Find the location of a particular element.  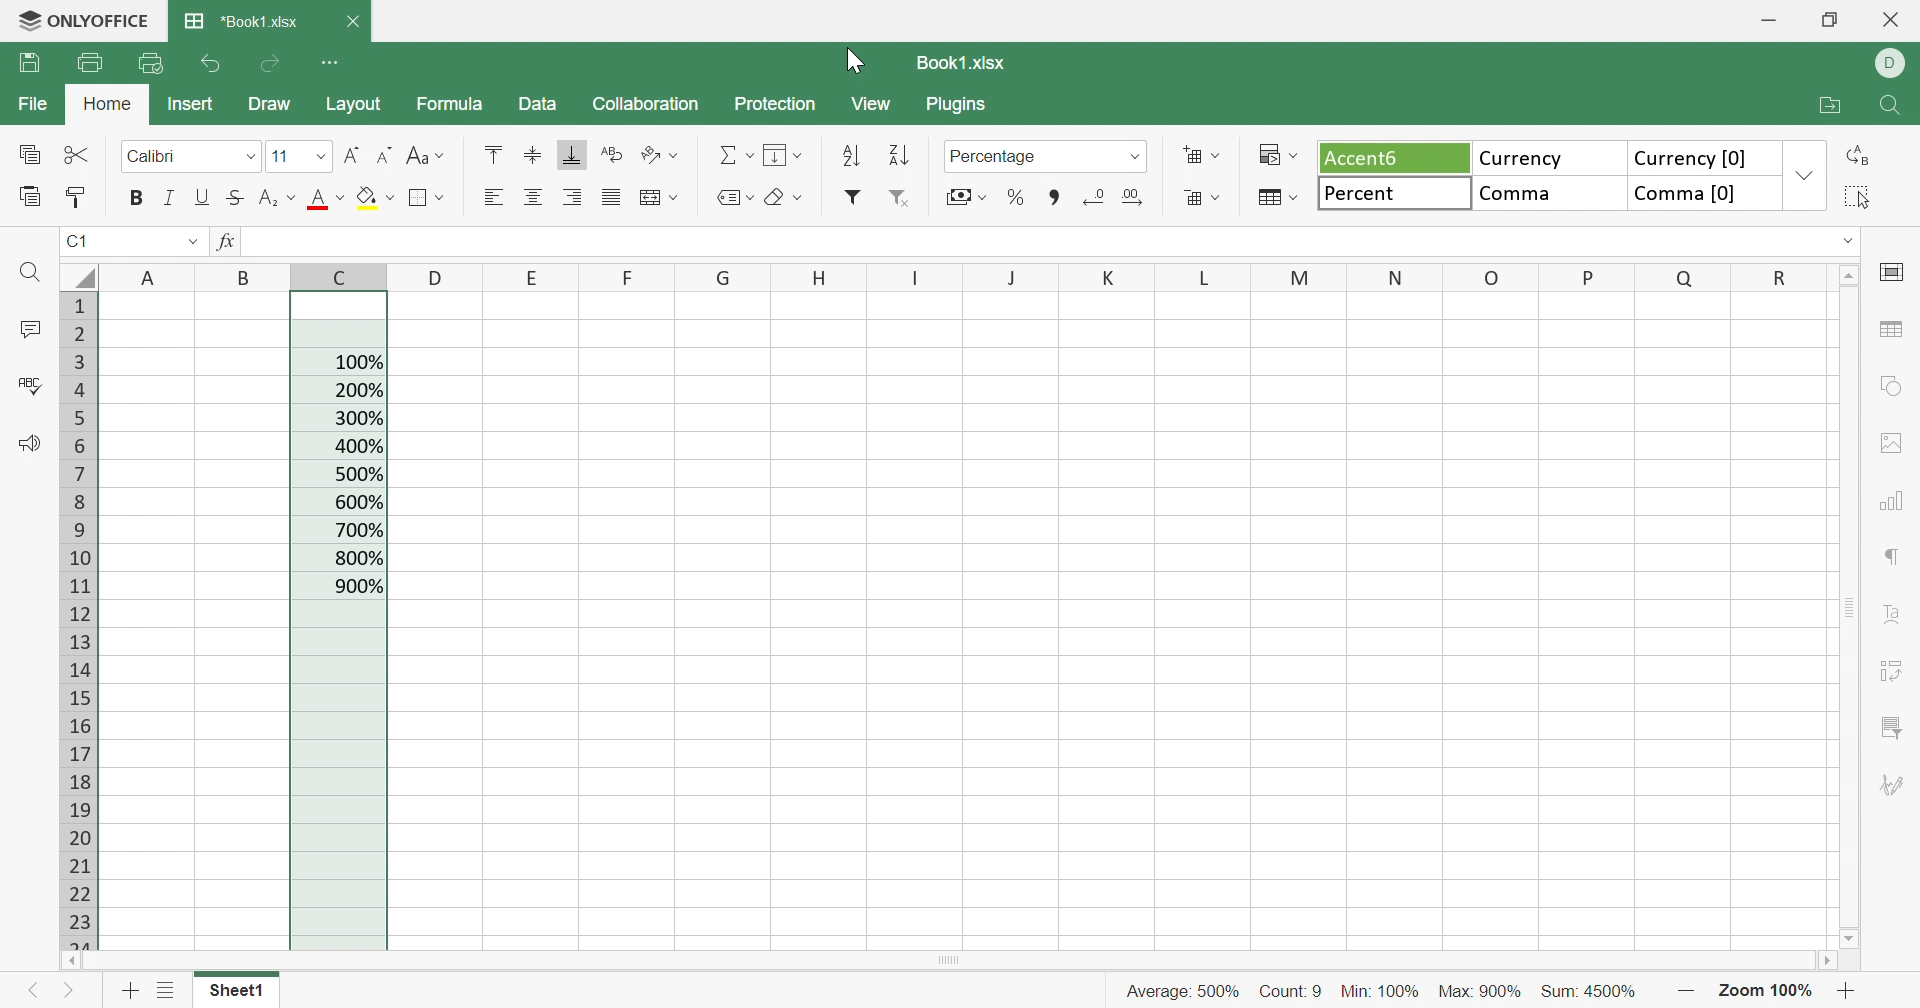

Scroll Left is located at coordinates (70, 962).